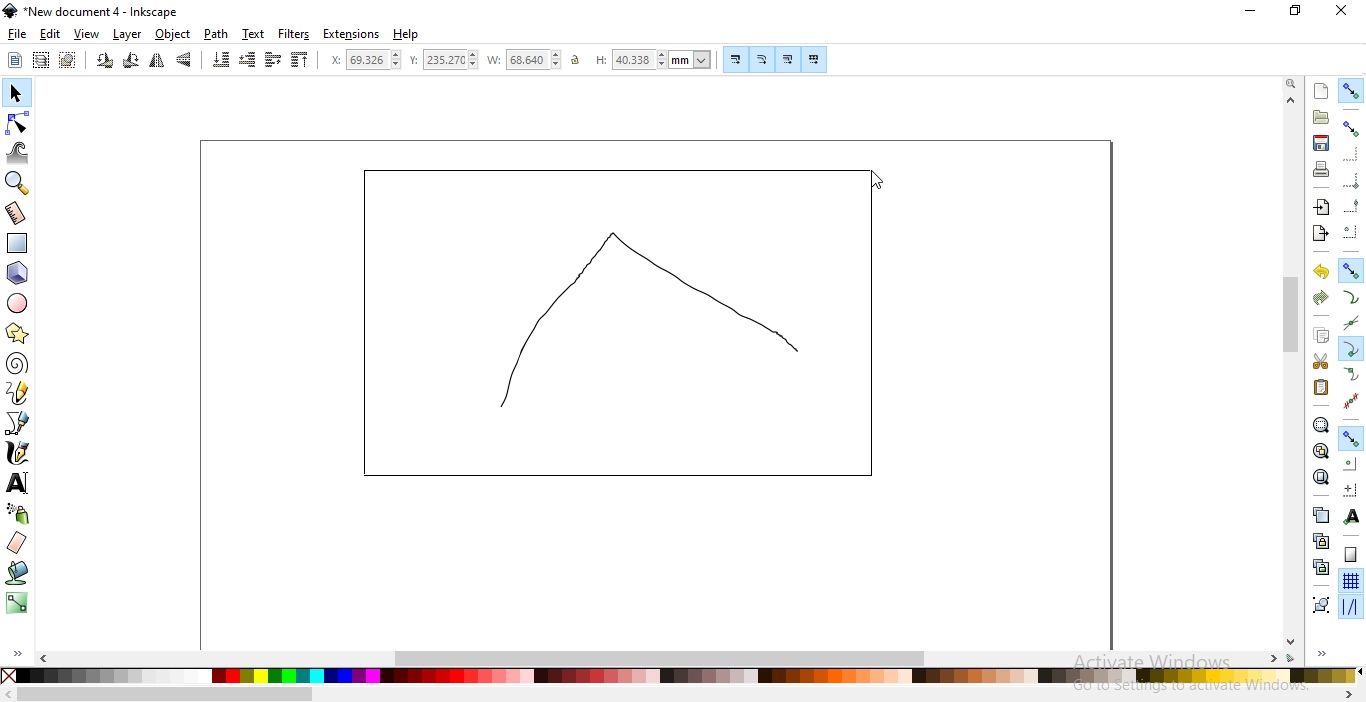  What do you see at coordinates (131, 59) in the screenshot?
I see `rotate 90 clockwise` at bounding box center [131, 59].